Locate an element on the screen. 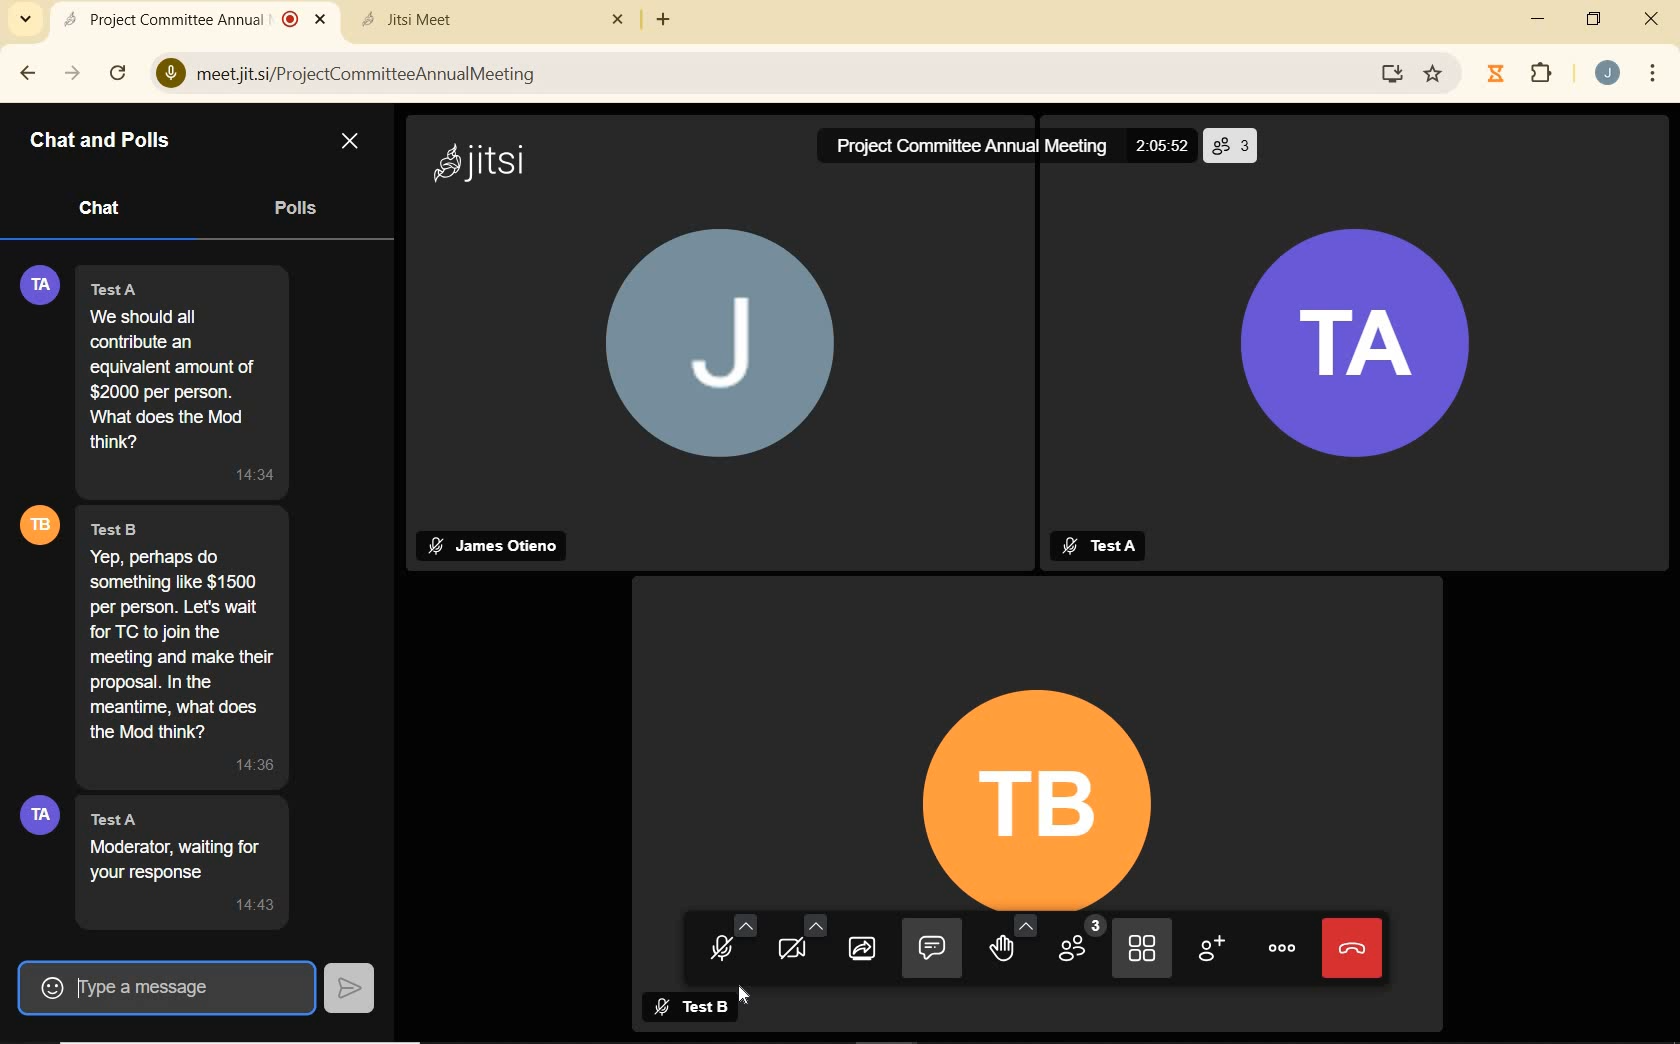 The image size is (1680, 1044). Timestamp is located at coordinates (251, 475).